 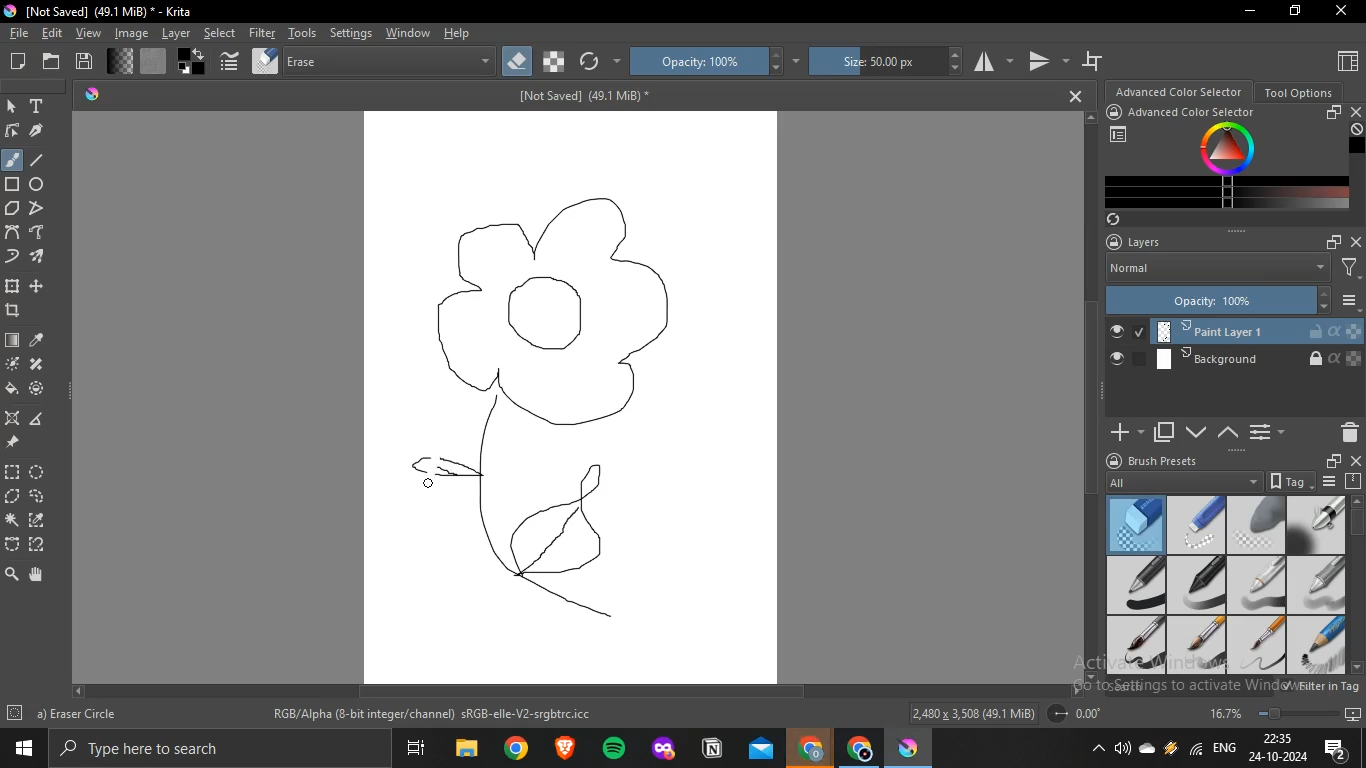 What do you see at coordinates (460, 35) in the screenshot?
I see `help` at bounding box center [460, 35].